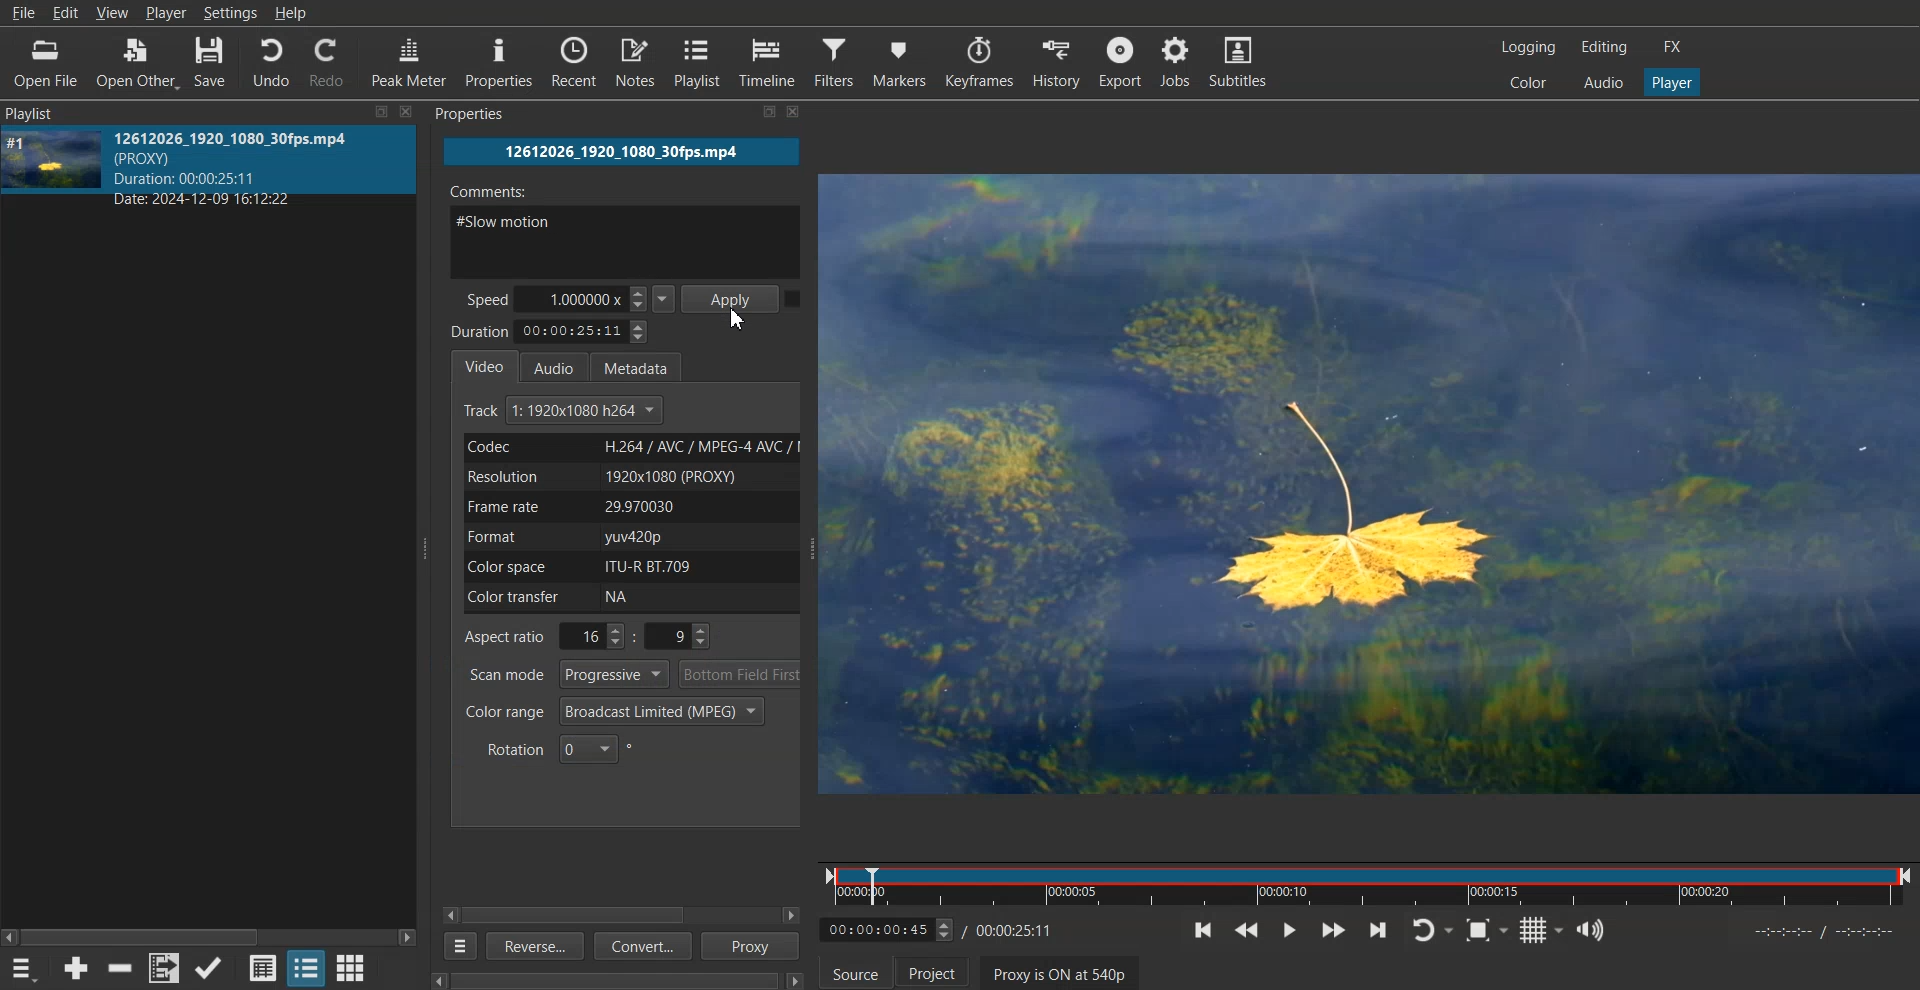 This screenshot has height=990, width=1920. What do you see at coordinates (1246, 930) in the screenshot?
I see `Play Backward` at bounding box center [1246, 930].